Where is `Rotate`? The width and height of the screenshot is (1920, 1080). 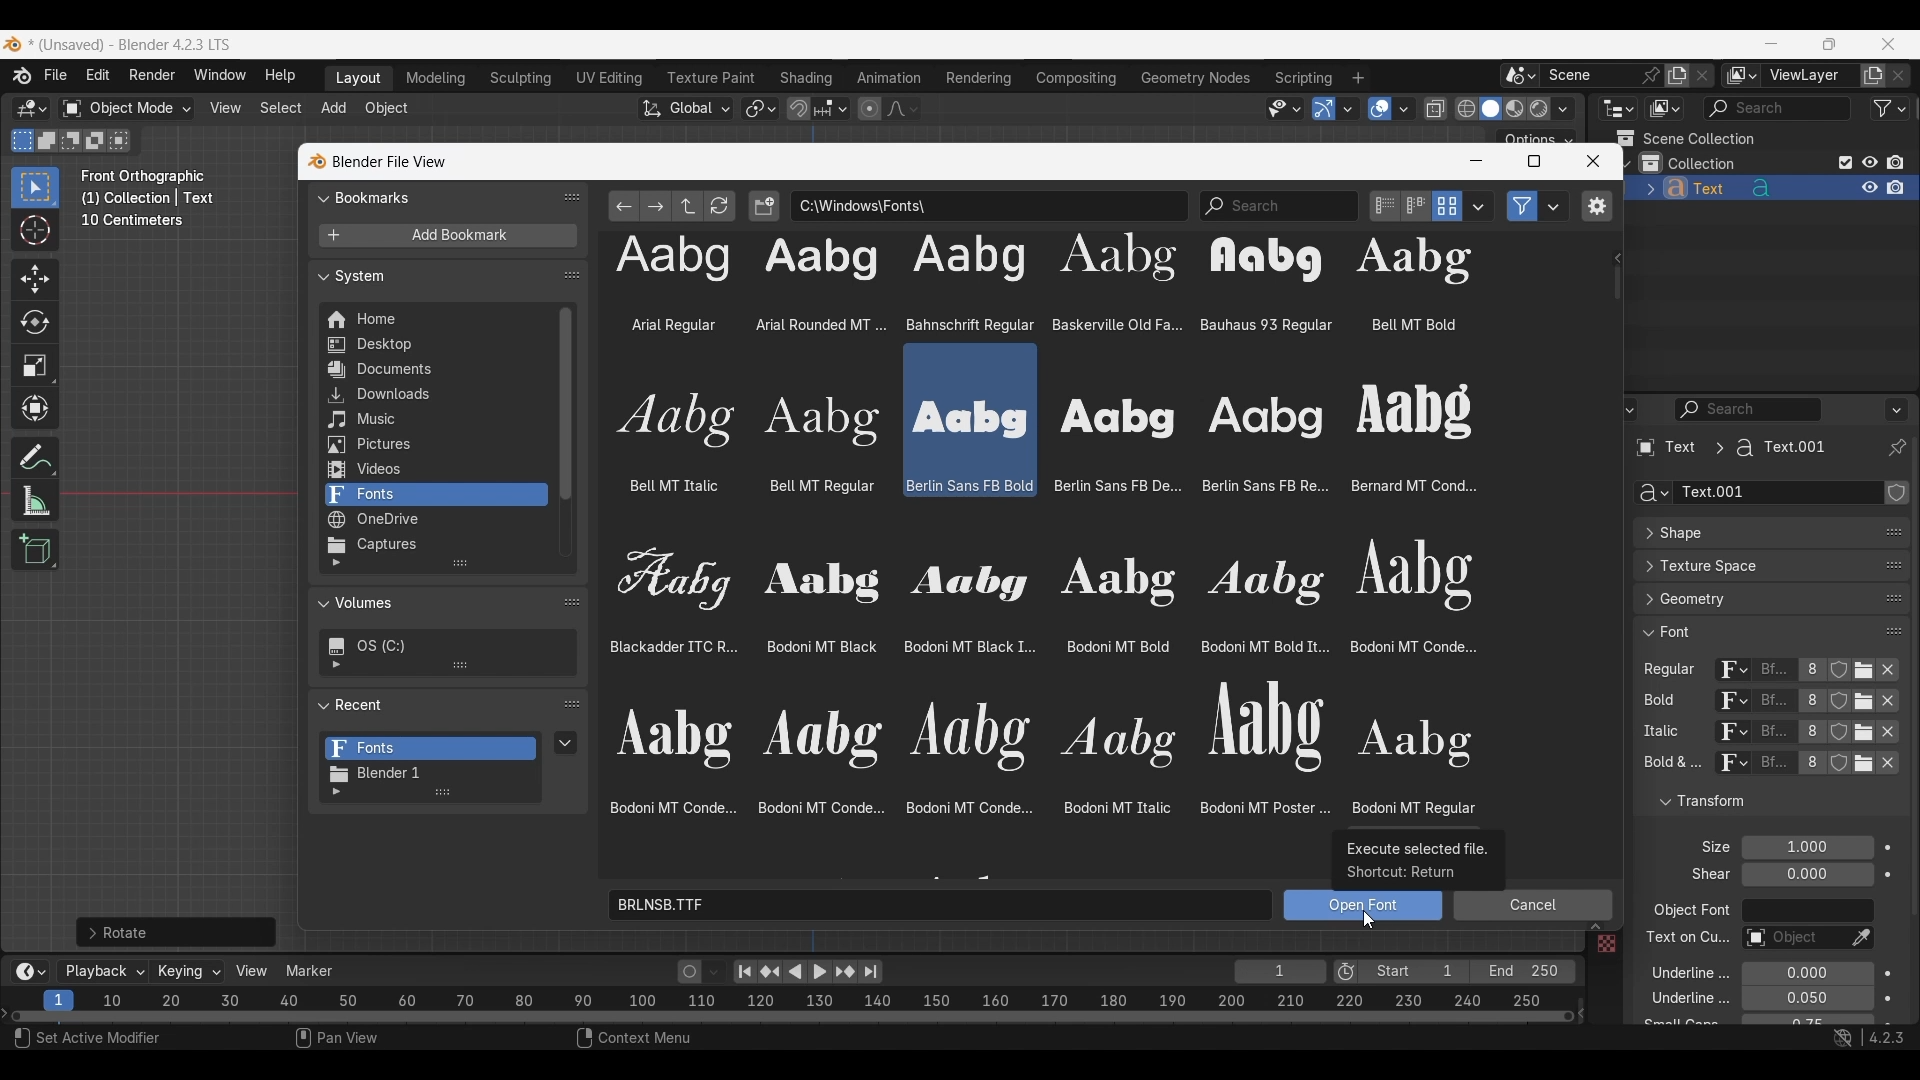
Rotate is located at coordinates (35, 322).